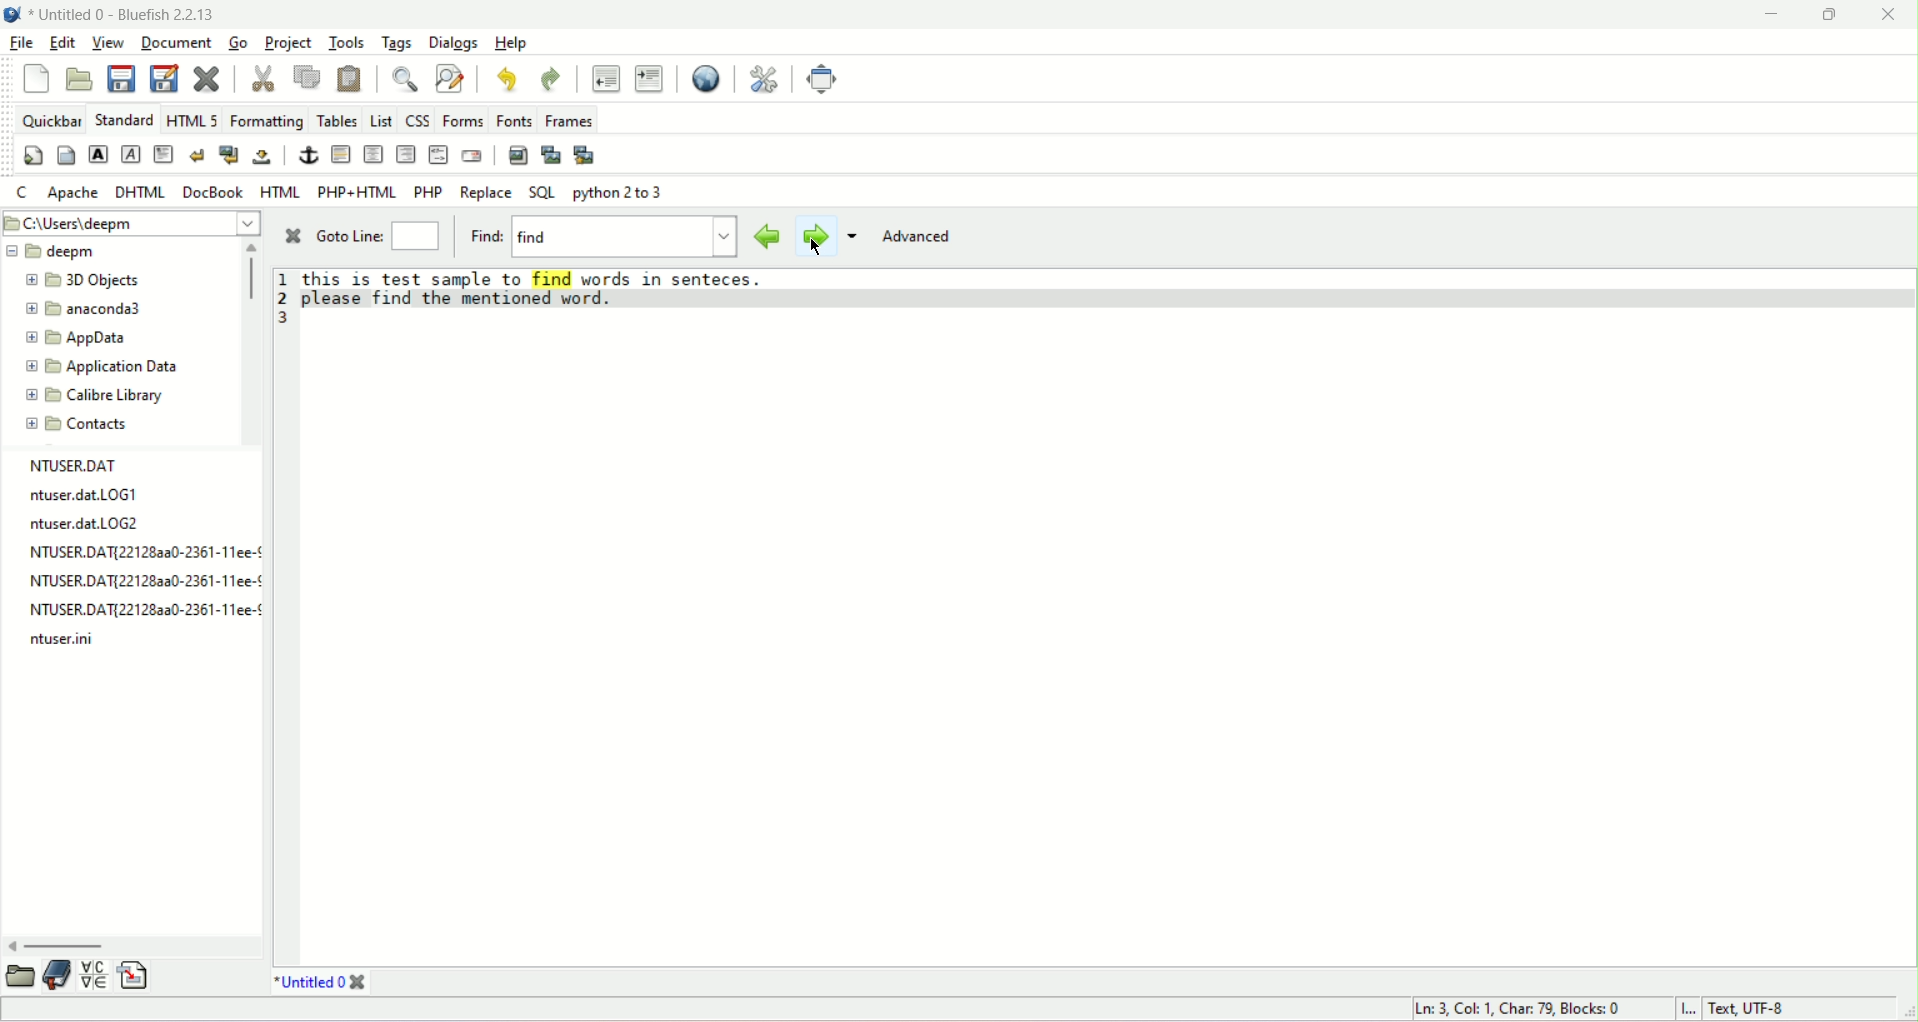  I want to click on edit preferences, so click(760, 79).